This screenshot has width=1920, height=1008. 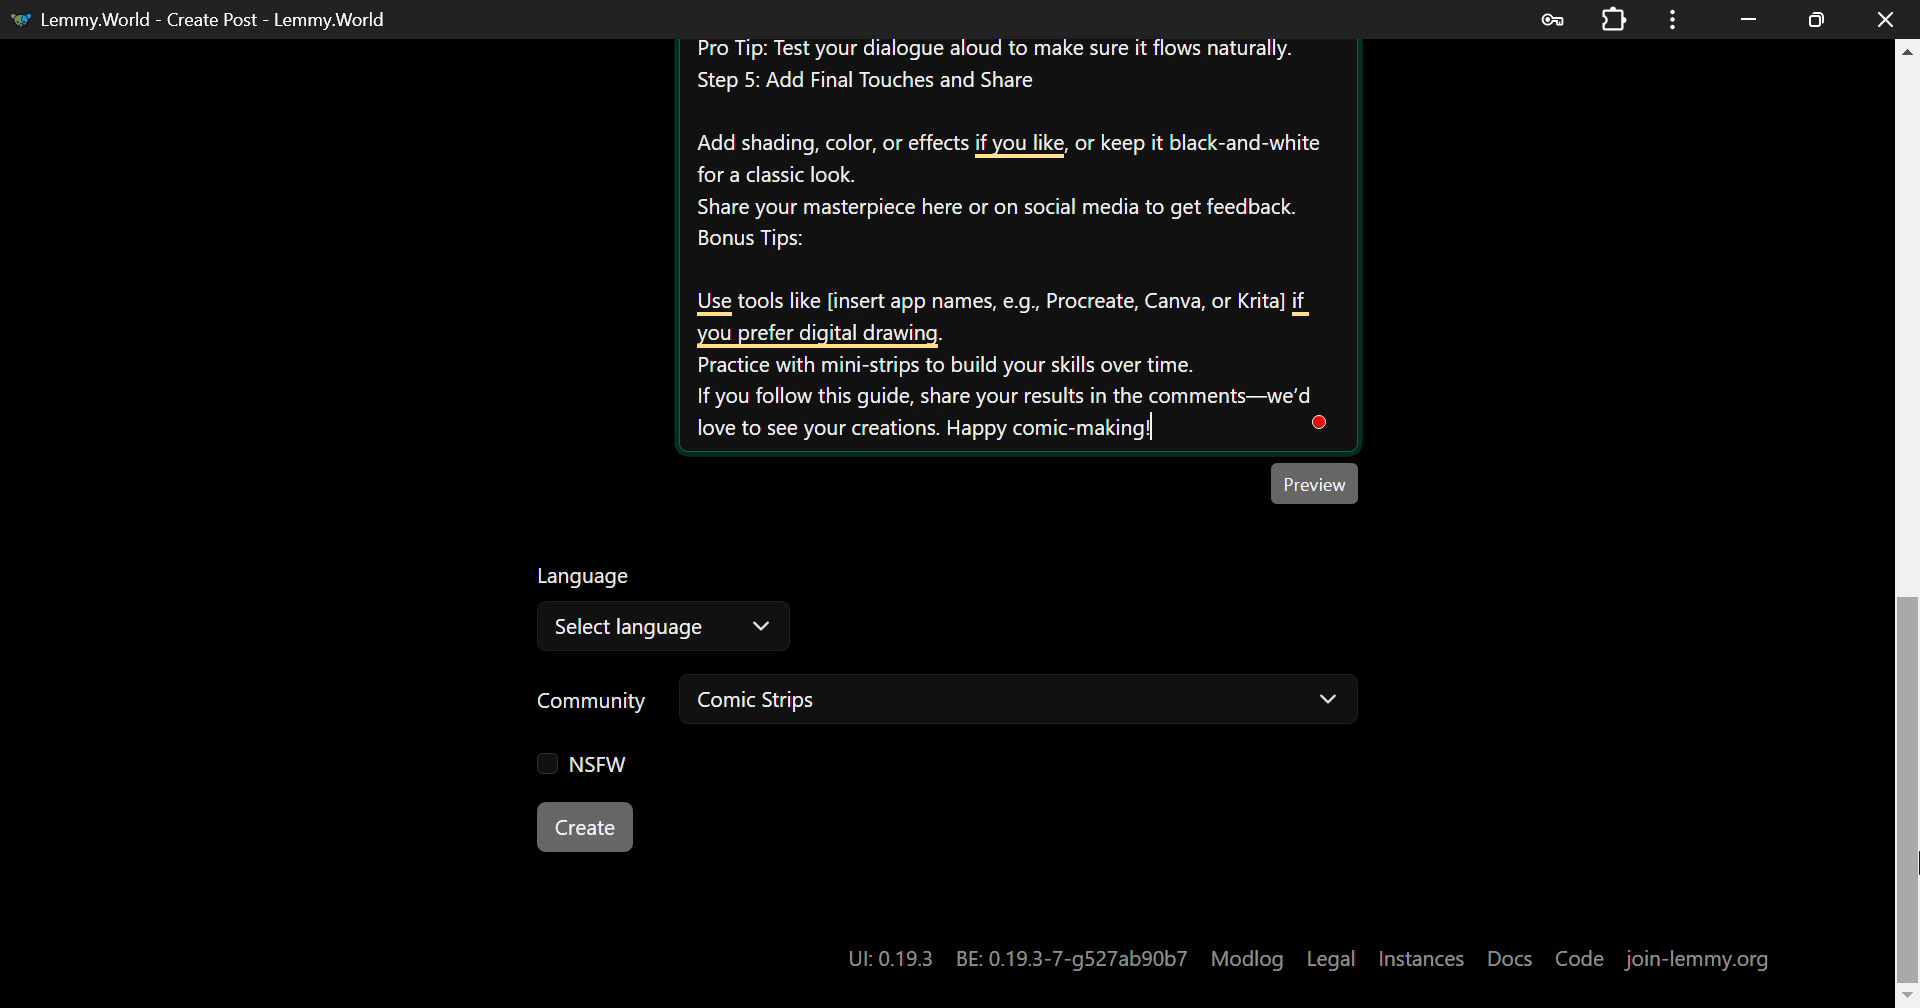 What do you see at coordinates (1750, 17) in the screenshot?
I see `Restore Down` at bounding box center [1750, 17].